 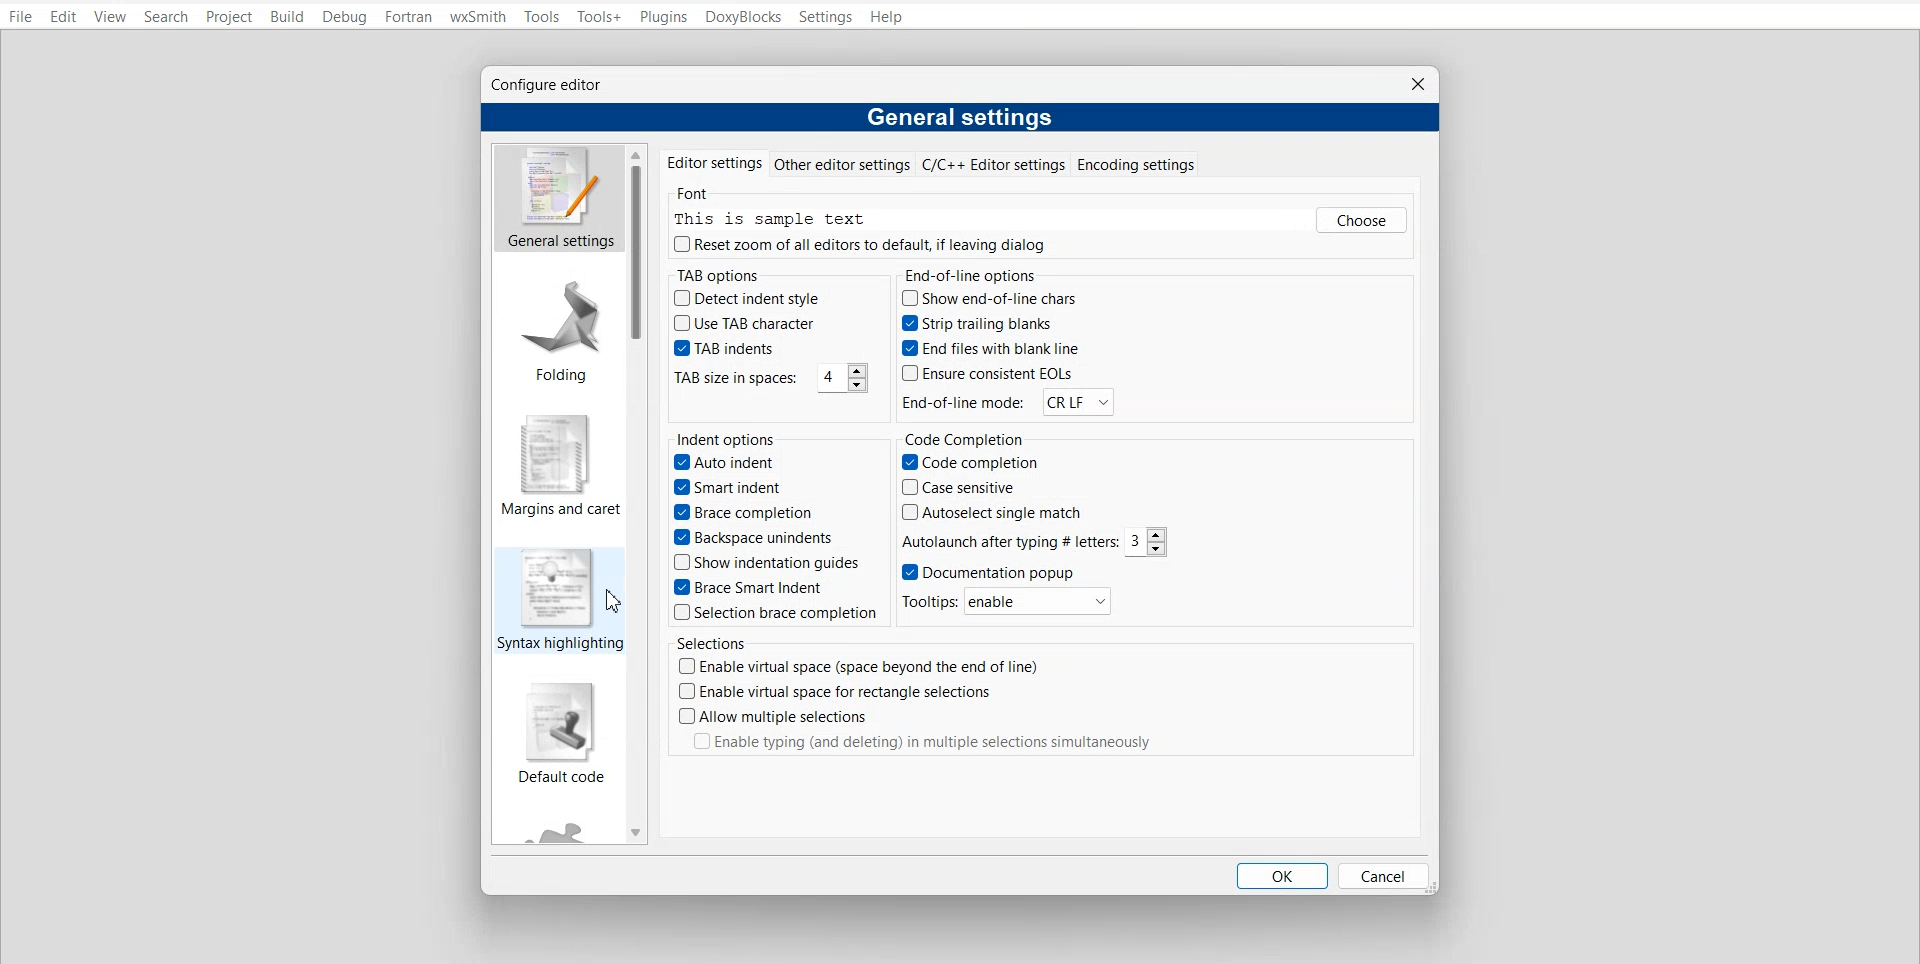 What do you see at coordinates (713, 162) in the screenshot?
I see `Editor settings` at bounding box center [713, 162].